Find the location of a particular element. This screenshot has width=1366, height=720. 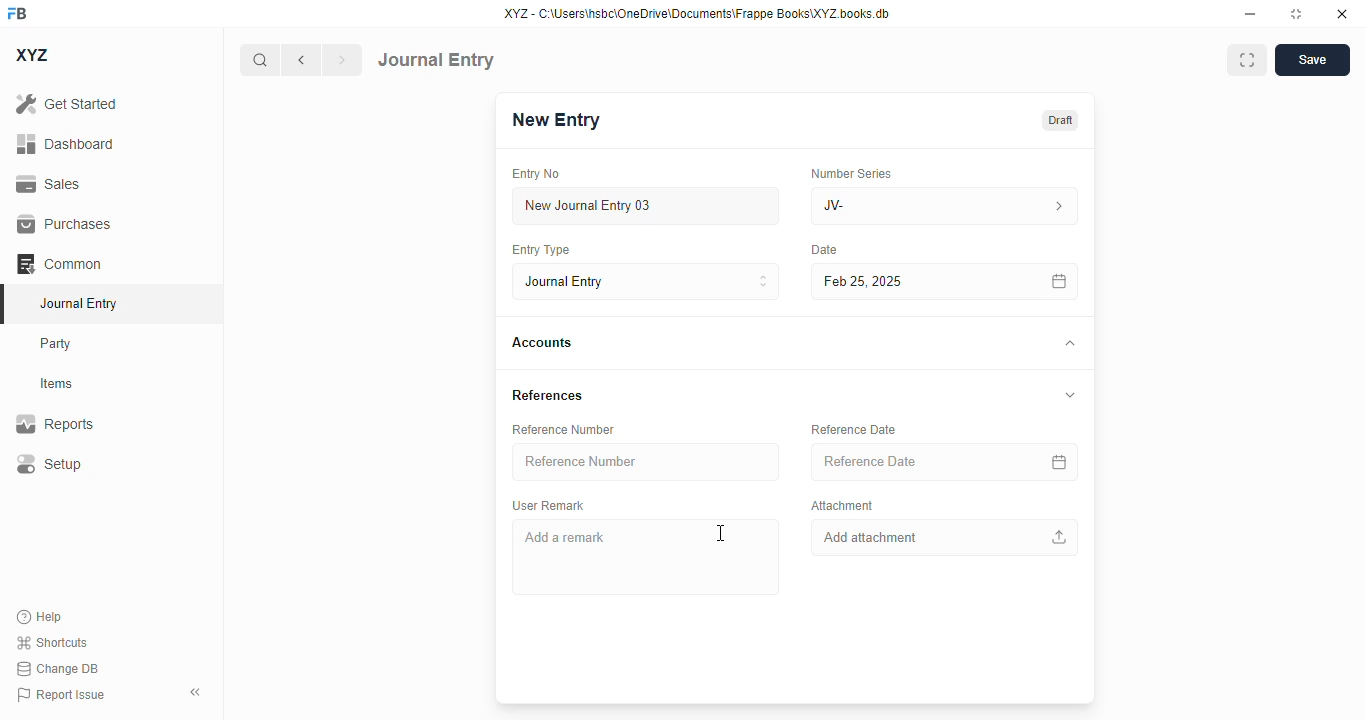

entry type is located at coordinates (539, 249).